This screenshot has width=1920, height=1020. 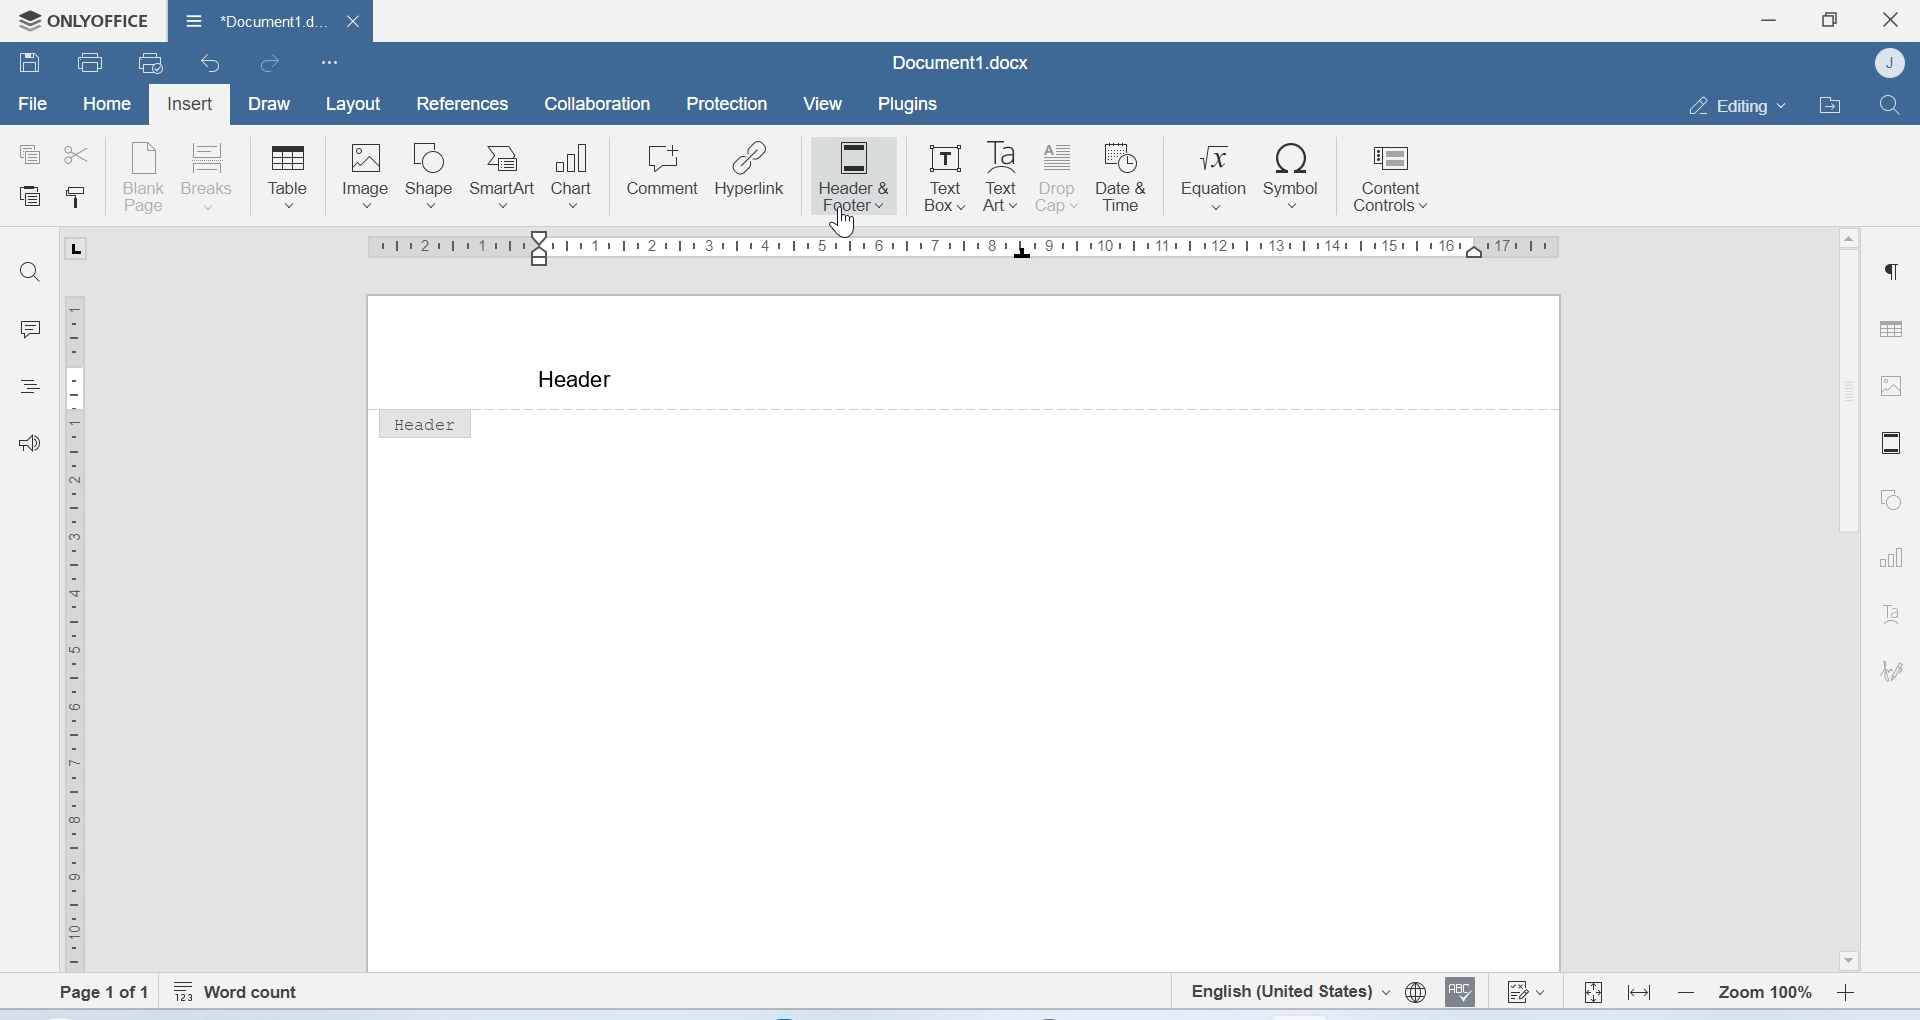 I want to click on Find, so click(x=1890, y=104).